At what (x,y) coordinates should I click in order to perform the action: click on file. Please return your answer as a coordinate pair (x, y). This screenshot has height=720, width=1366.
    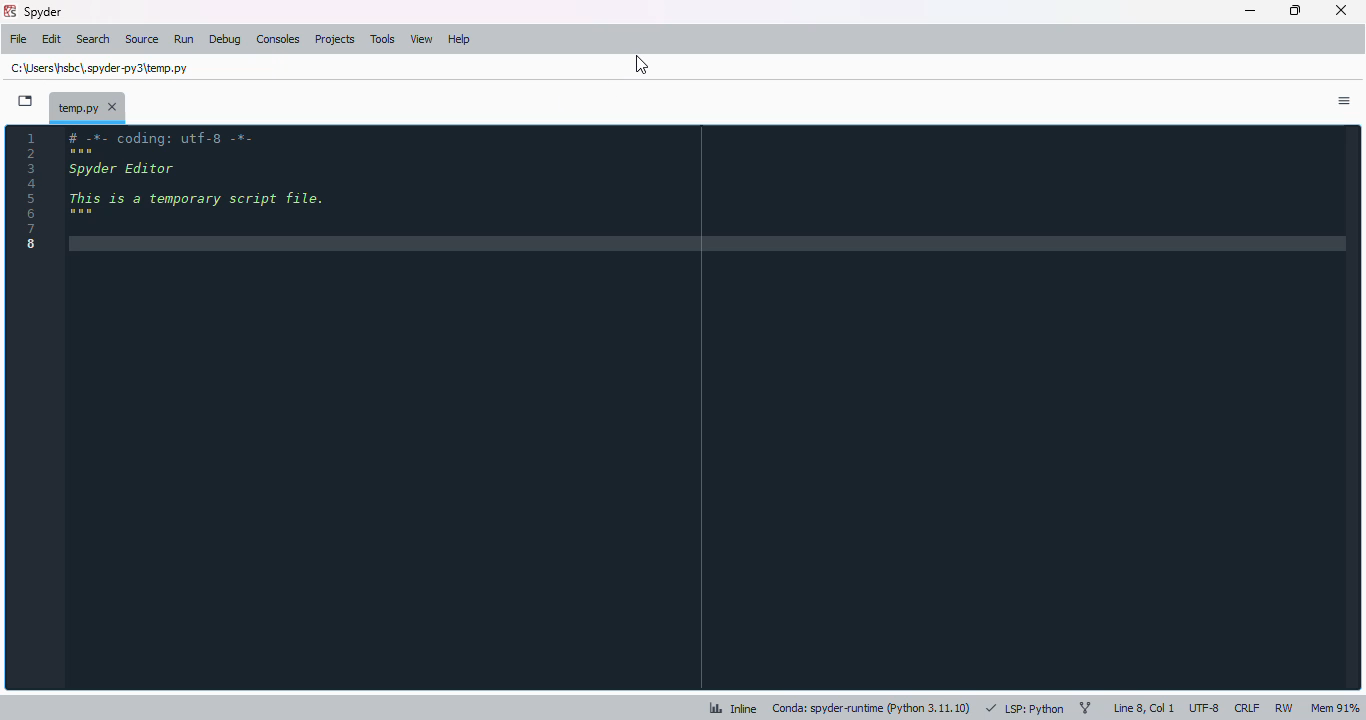
    Looking at the image, I should click on (18, 38).